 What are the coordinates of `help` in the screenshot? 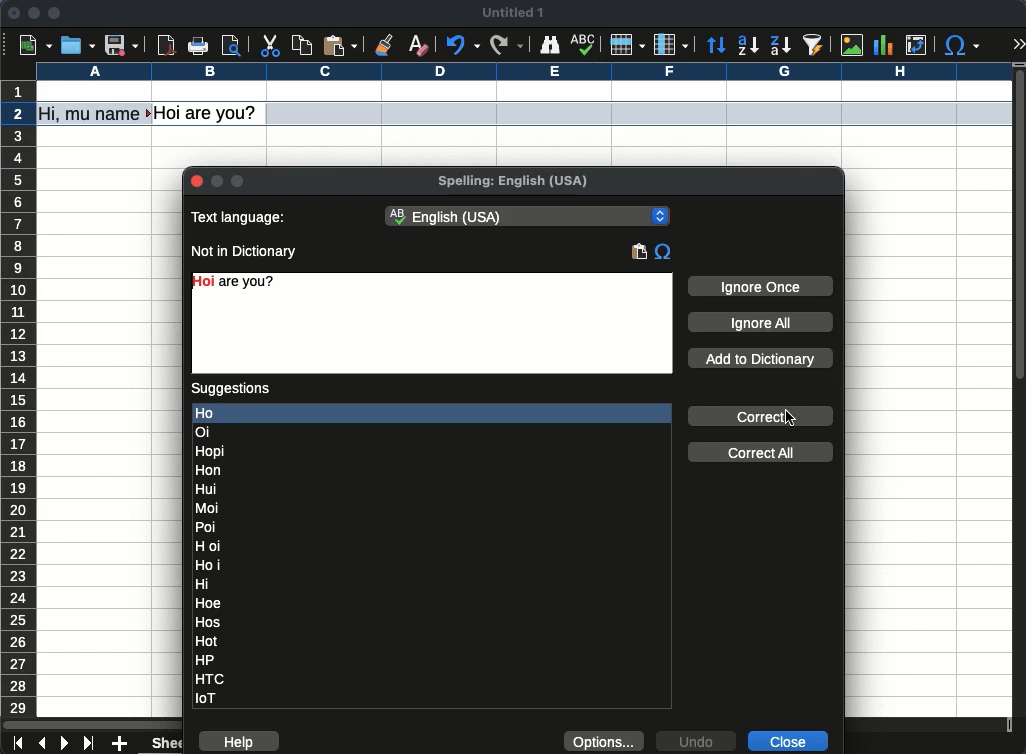 It's located at (240, 742).